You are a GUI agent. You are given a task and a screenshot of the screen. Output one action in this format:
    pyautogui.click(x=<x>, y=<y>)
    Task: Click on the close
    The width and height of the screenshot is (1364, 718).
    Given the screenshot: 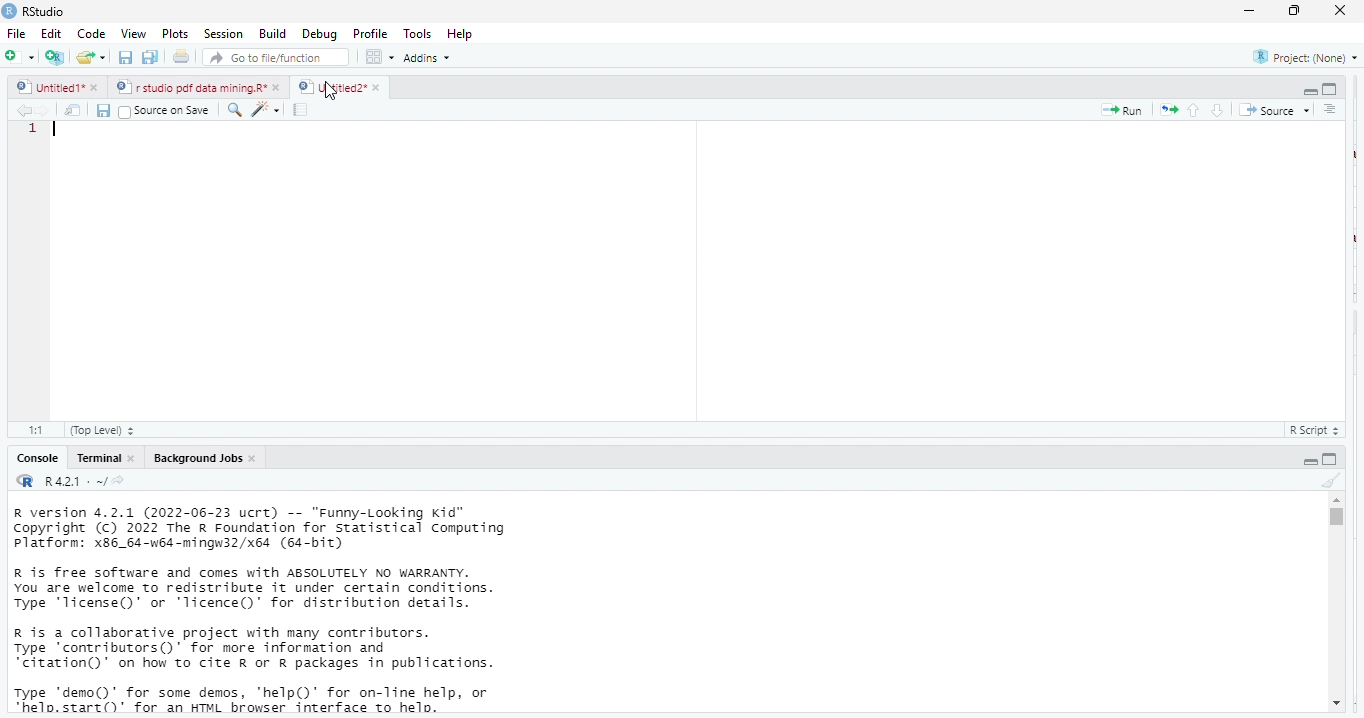 What is the action you would take?
    pyautogui.click(x=376, y=87)
    